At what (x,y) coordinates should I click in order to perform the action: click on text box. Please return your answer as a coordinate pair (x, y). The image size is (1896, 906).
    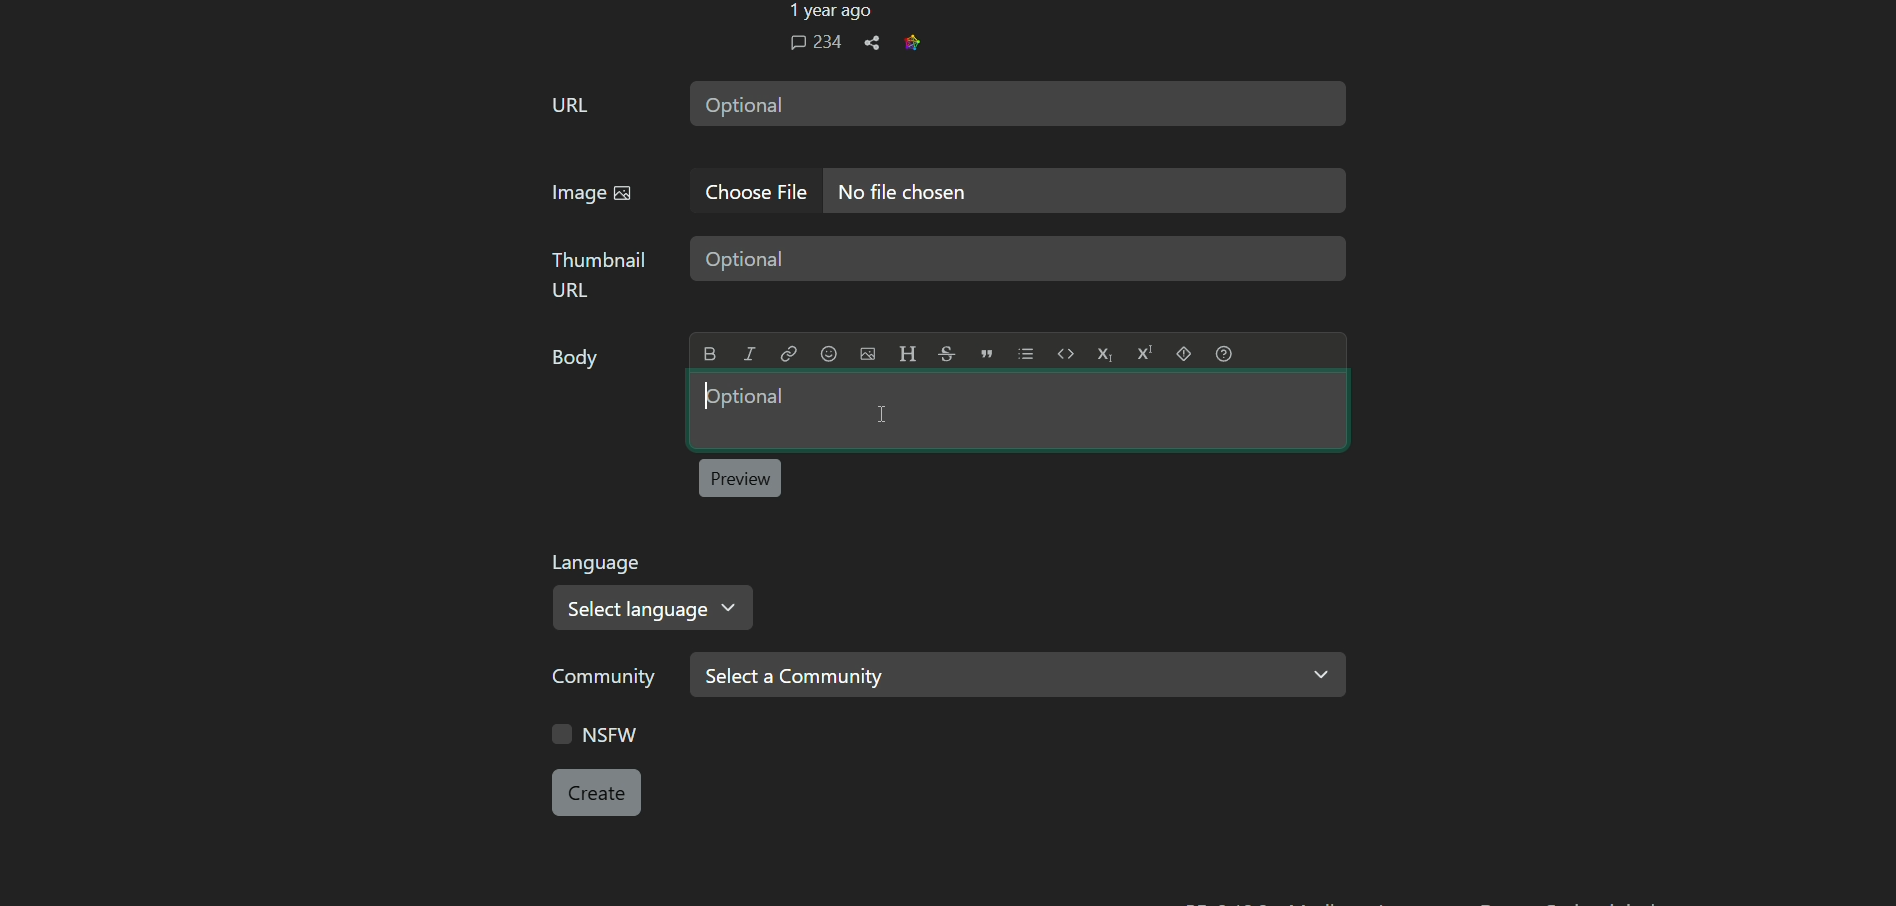
    Looking at the image, I should click on (1023, 260).